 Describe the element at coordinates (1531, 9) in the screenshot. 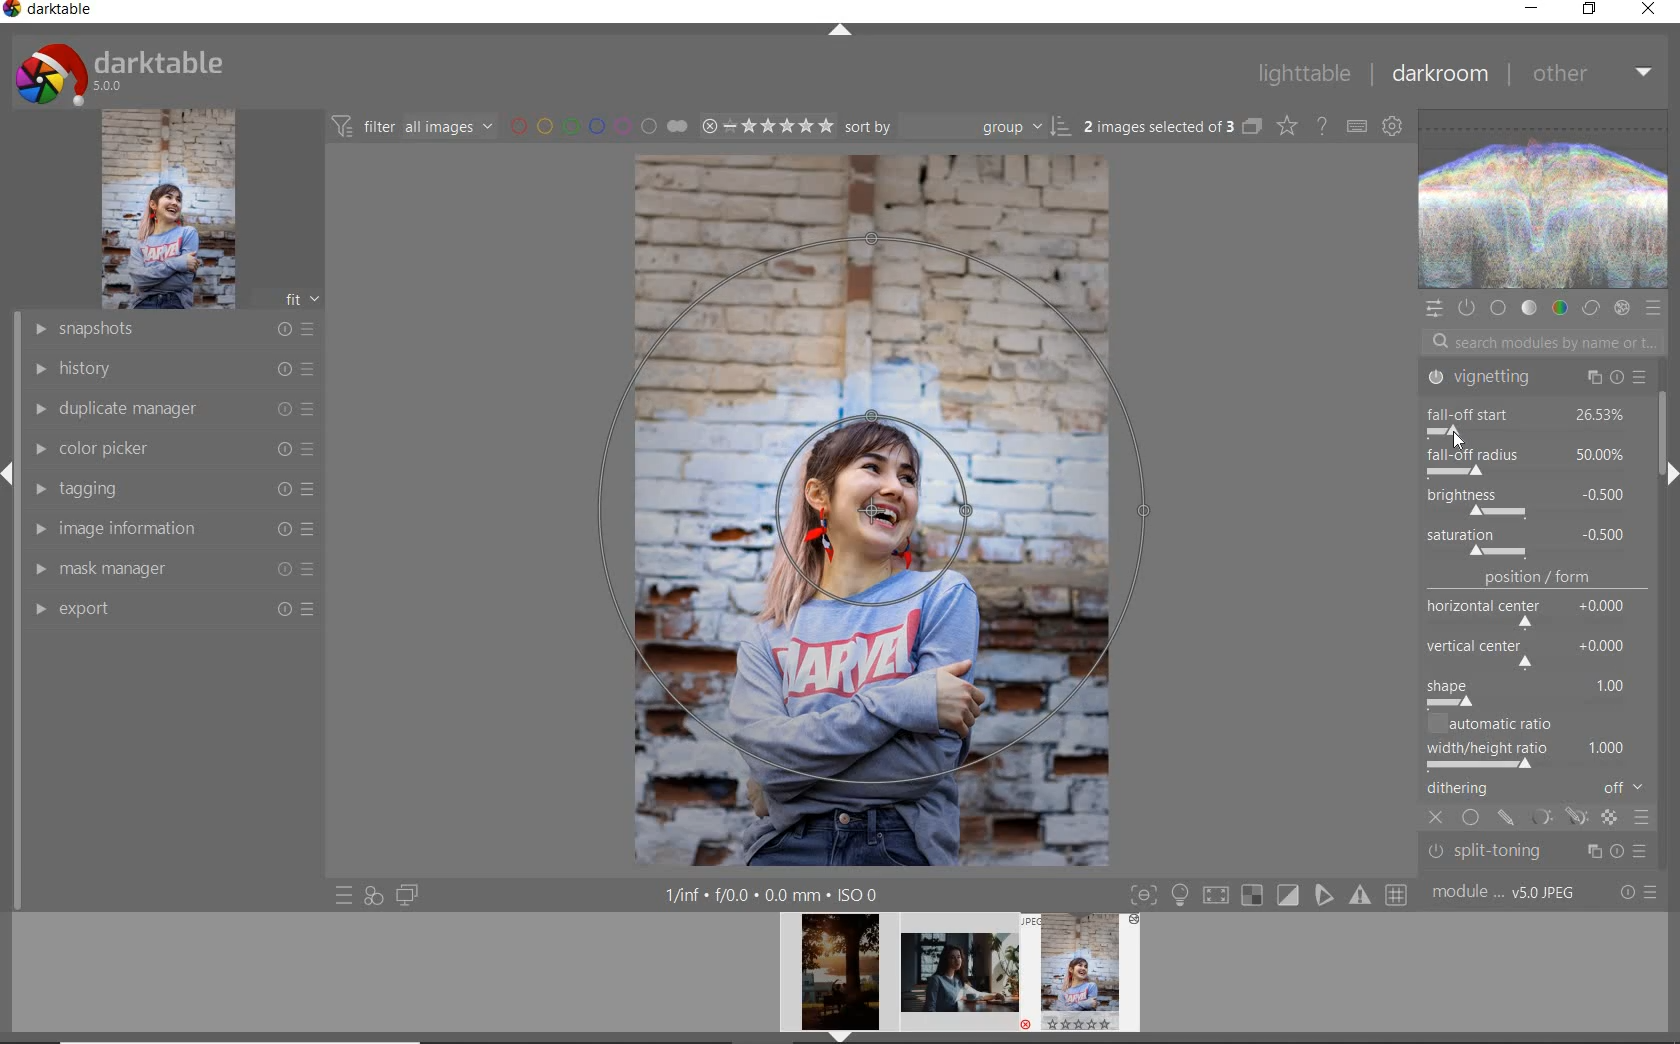

I see `MINIMIZE` at that location.